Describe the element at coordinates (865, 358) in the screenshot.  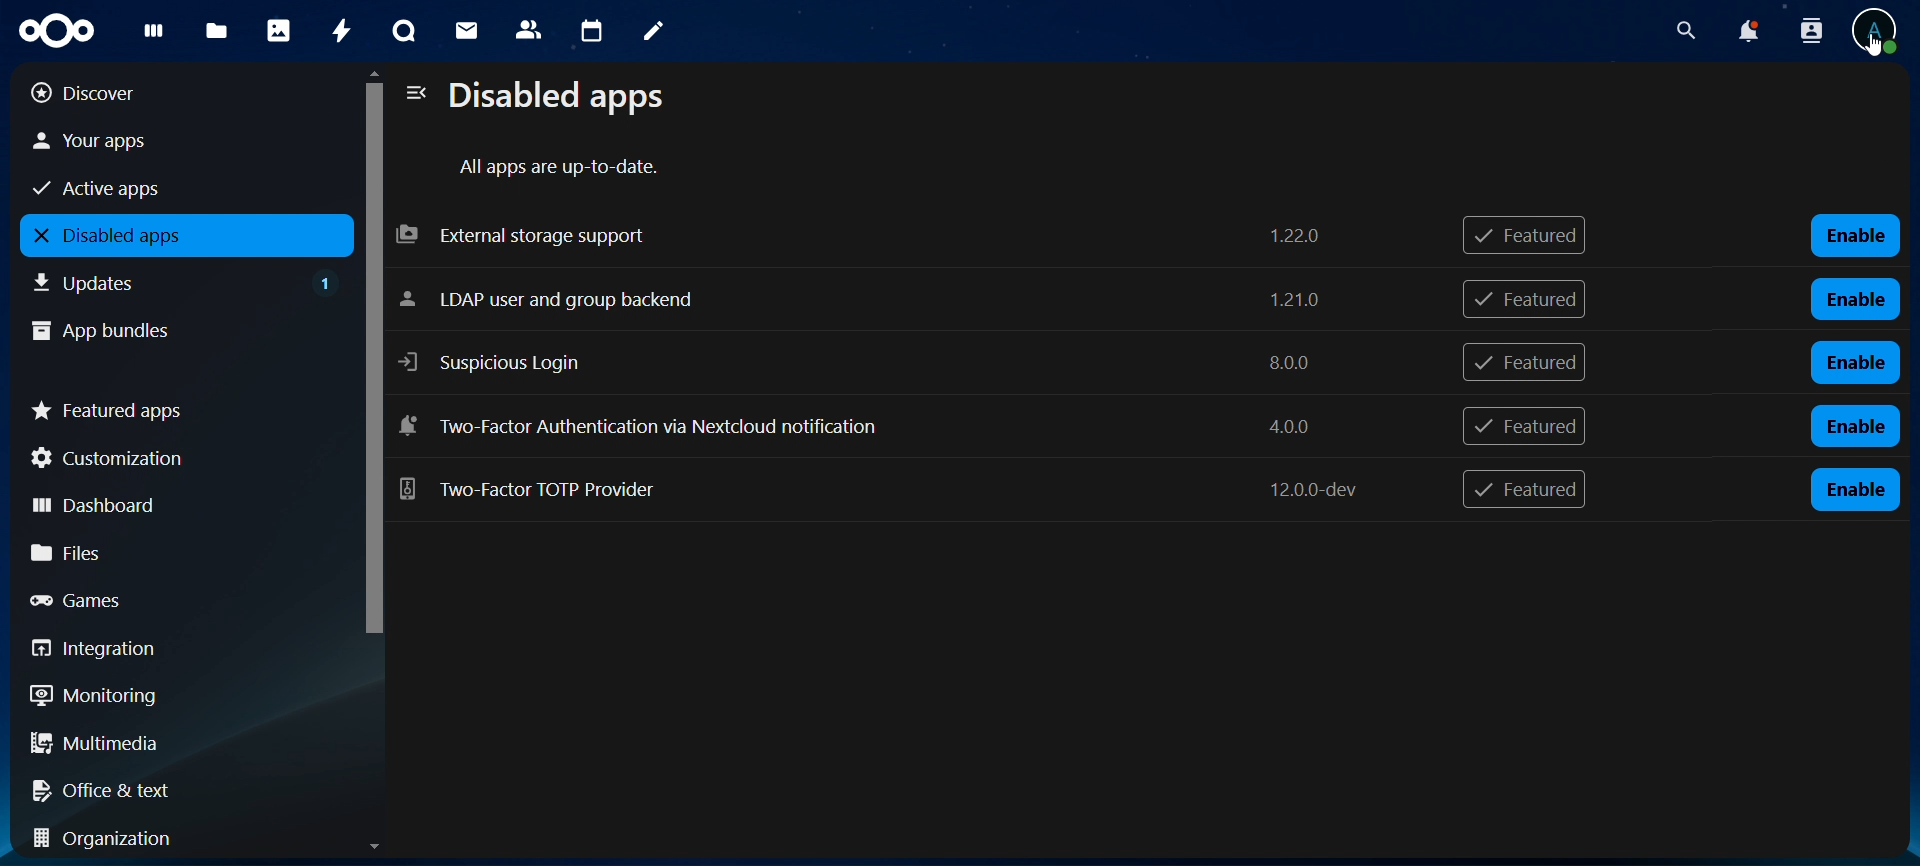
I see `suspicious login` at that location.